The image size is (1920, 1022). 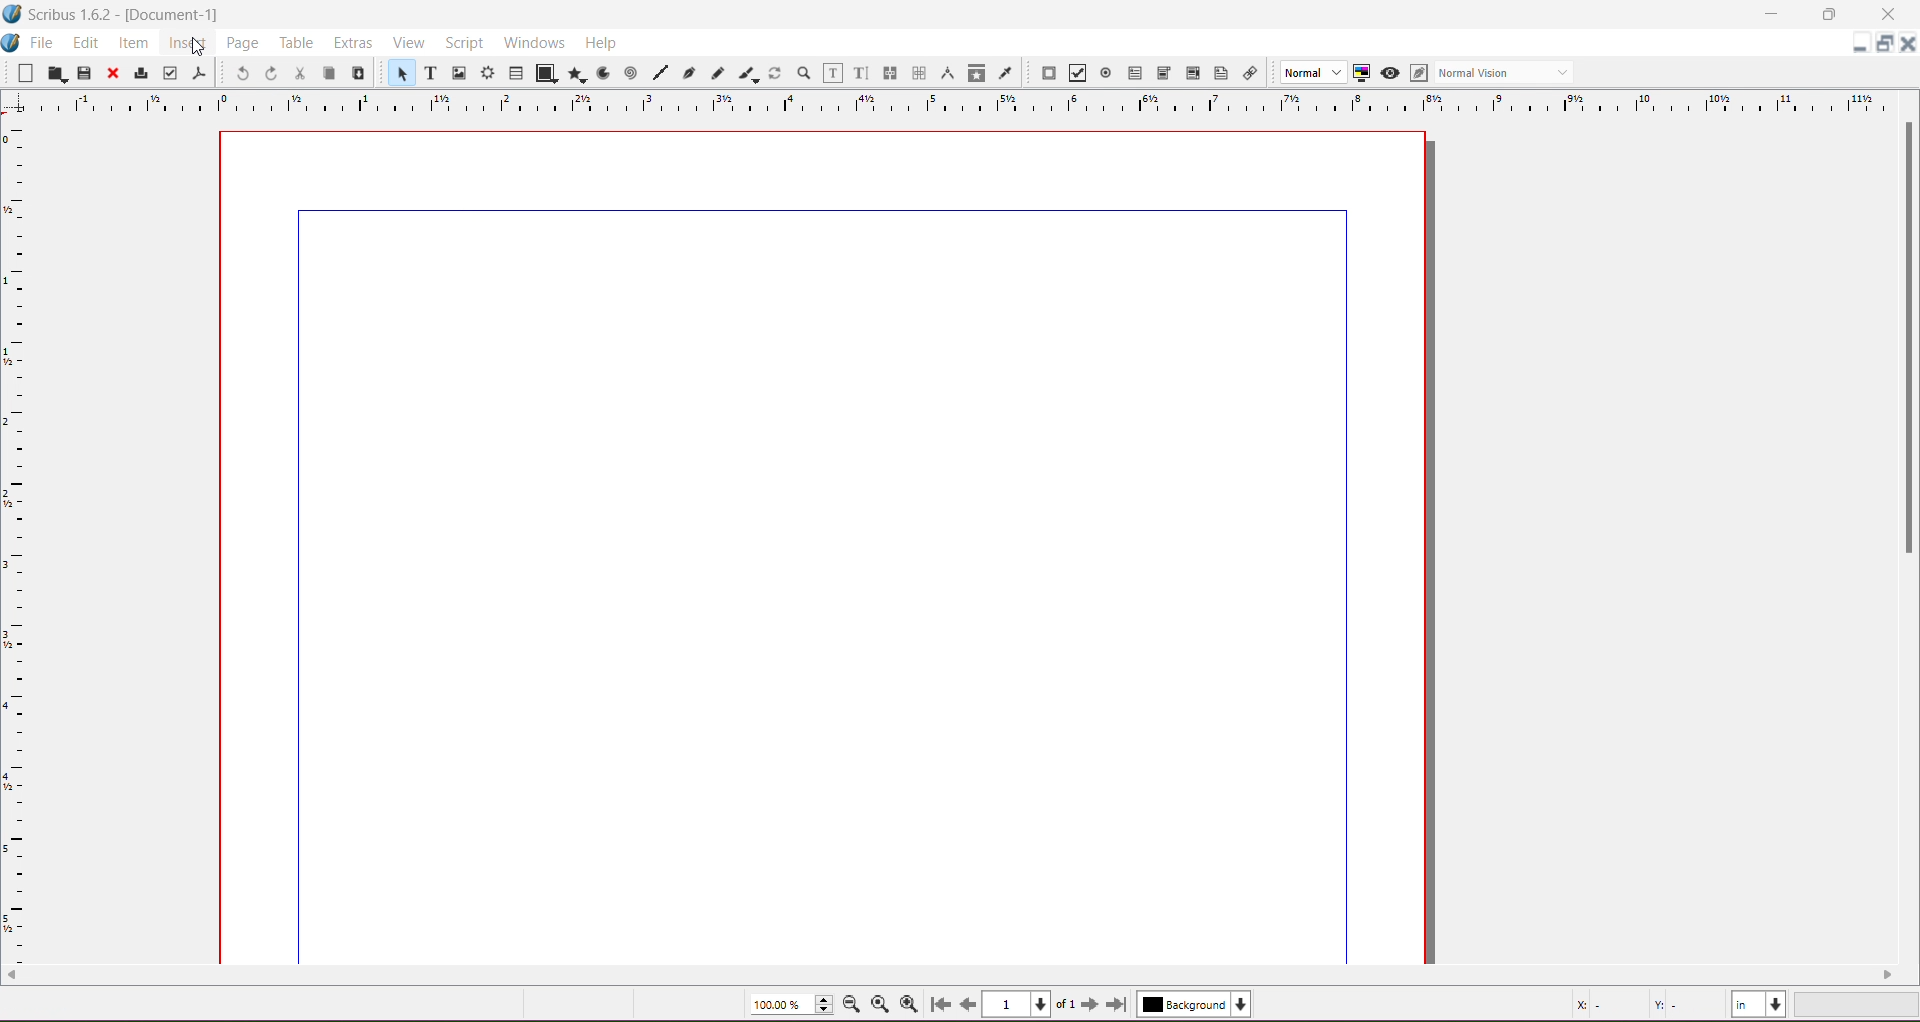 What do you see at coordinates (803, 74) in the screenshot?
I see `Zoom and Pan` at bounding box center [803, 74].